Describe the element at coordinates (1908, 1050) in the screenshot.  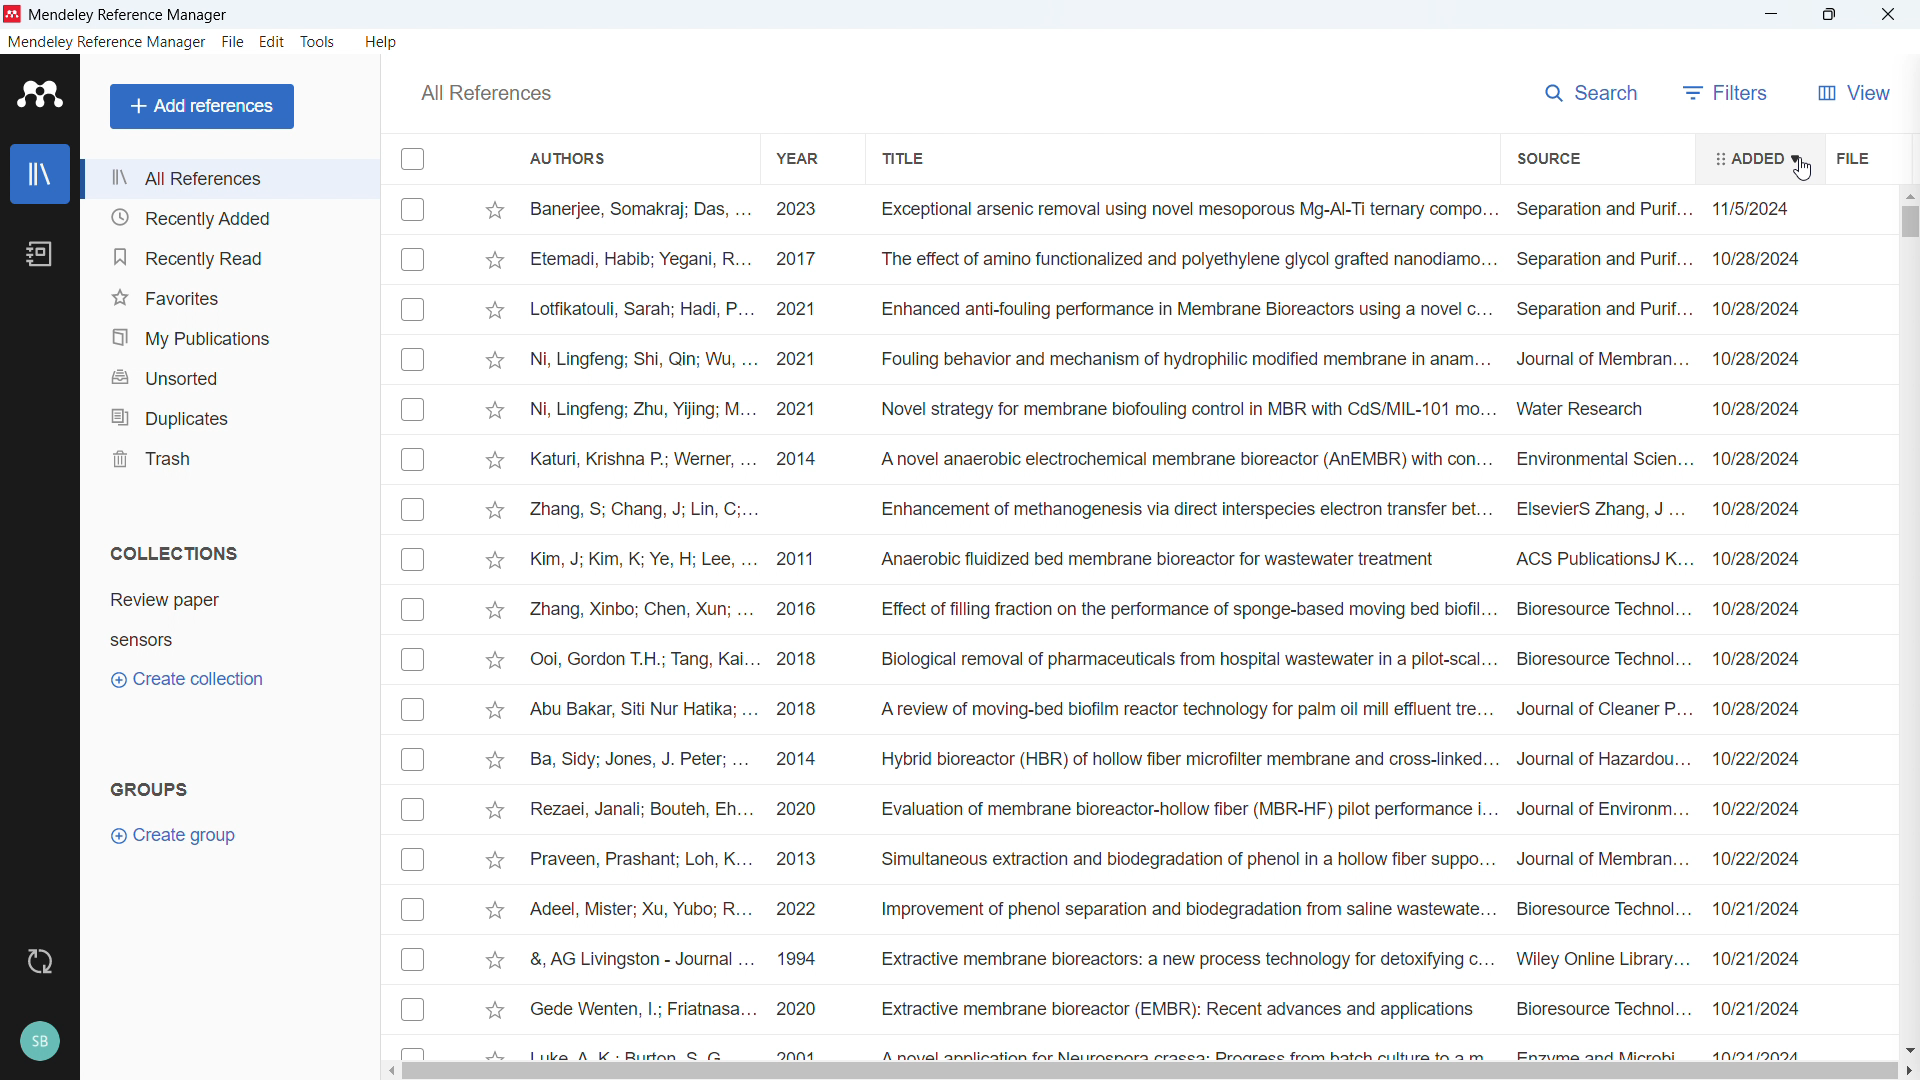
I see `Scroll down ` at that location.